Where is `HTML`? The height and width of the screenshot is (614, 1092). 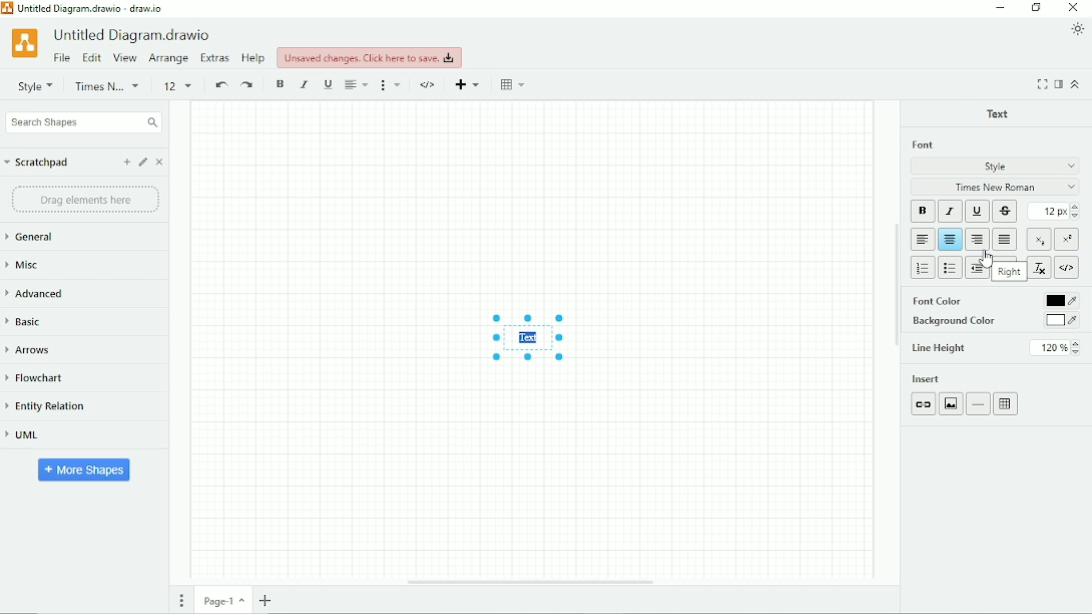
HTML is located at coordinates (1067, 268).